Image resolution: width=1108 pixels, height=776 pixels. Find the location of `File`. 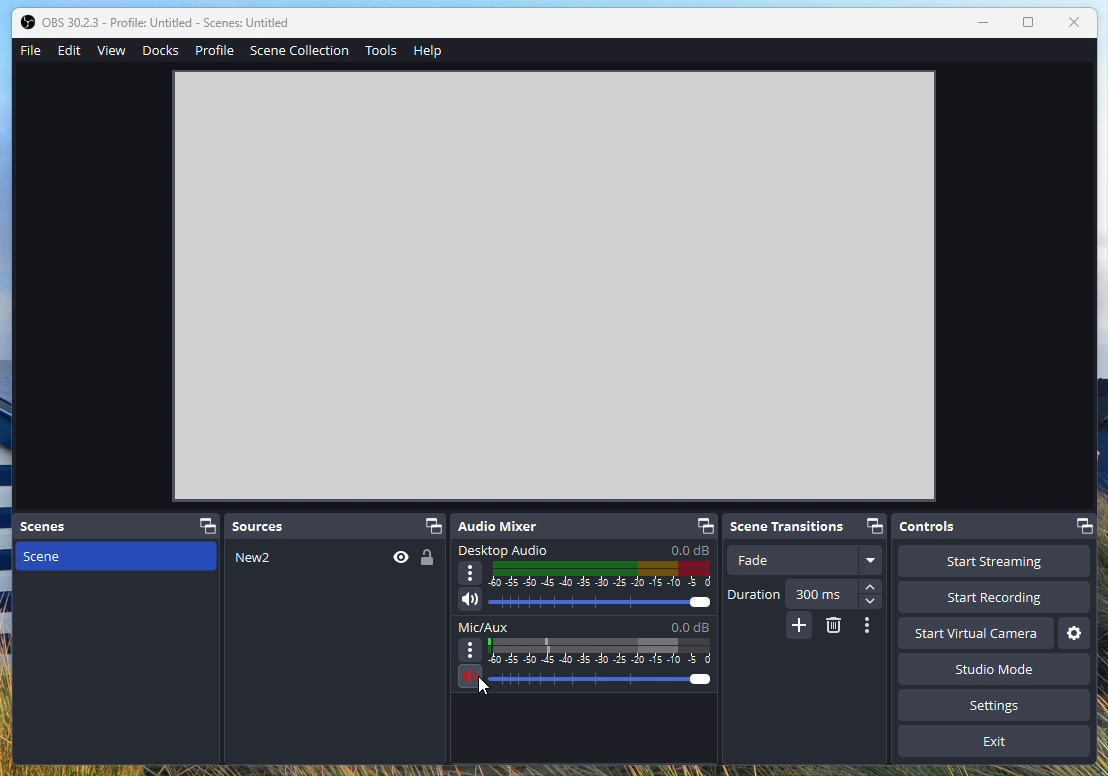

File is located at coordinates (33, 50).